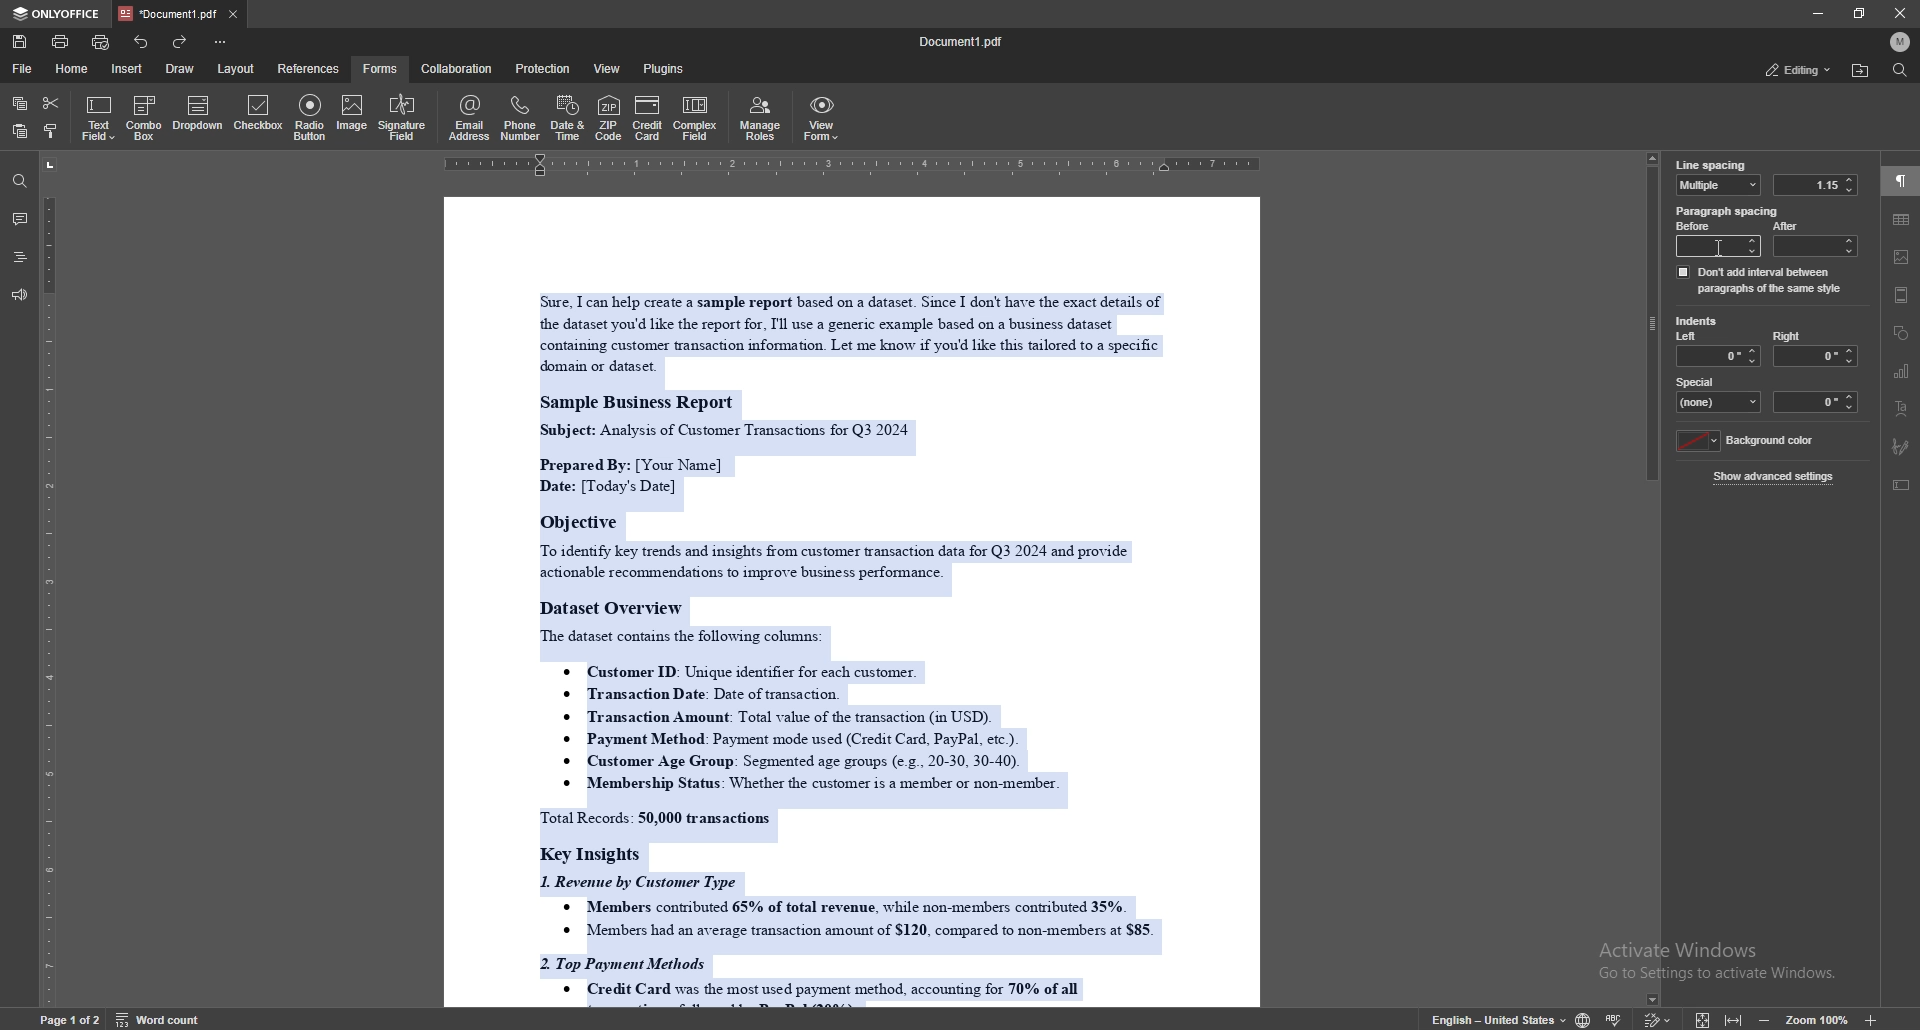 The height and width of the screenshot is (1030, 1920). I want to click on vertical scale, so click(49, 582).